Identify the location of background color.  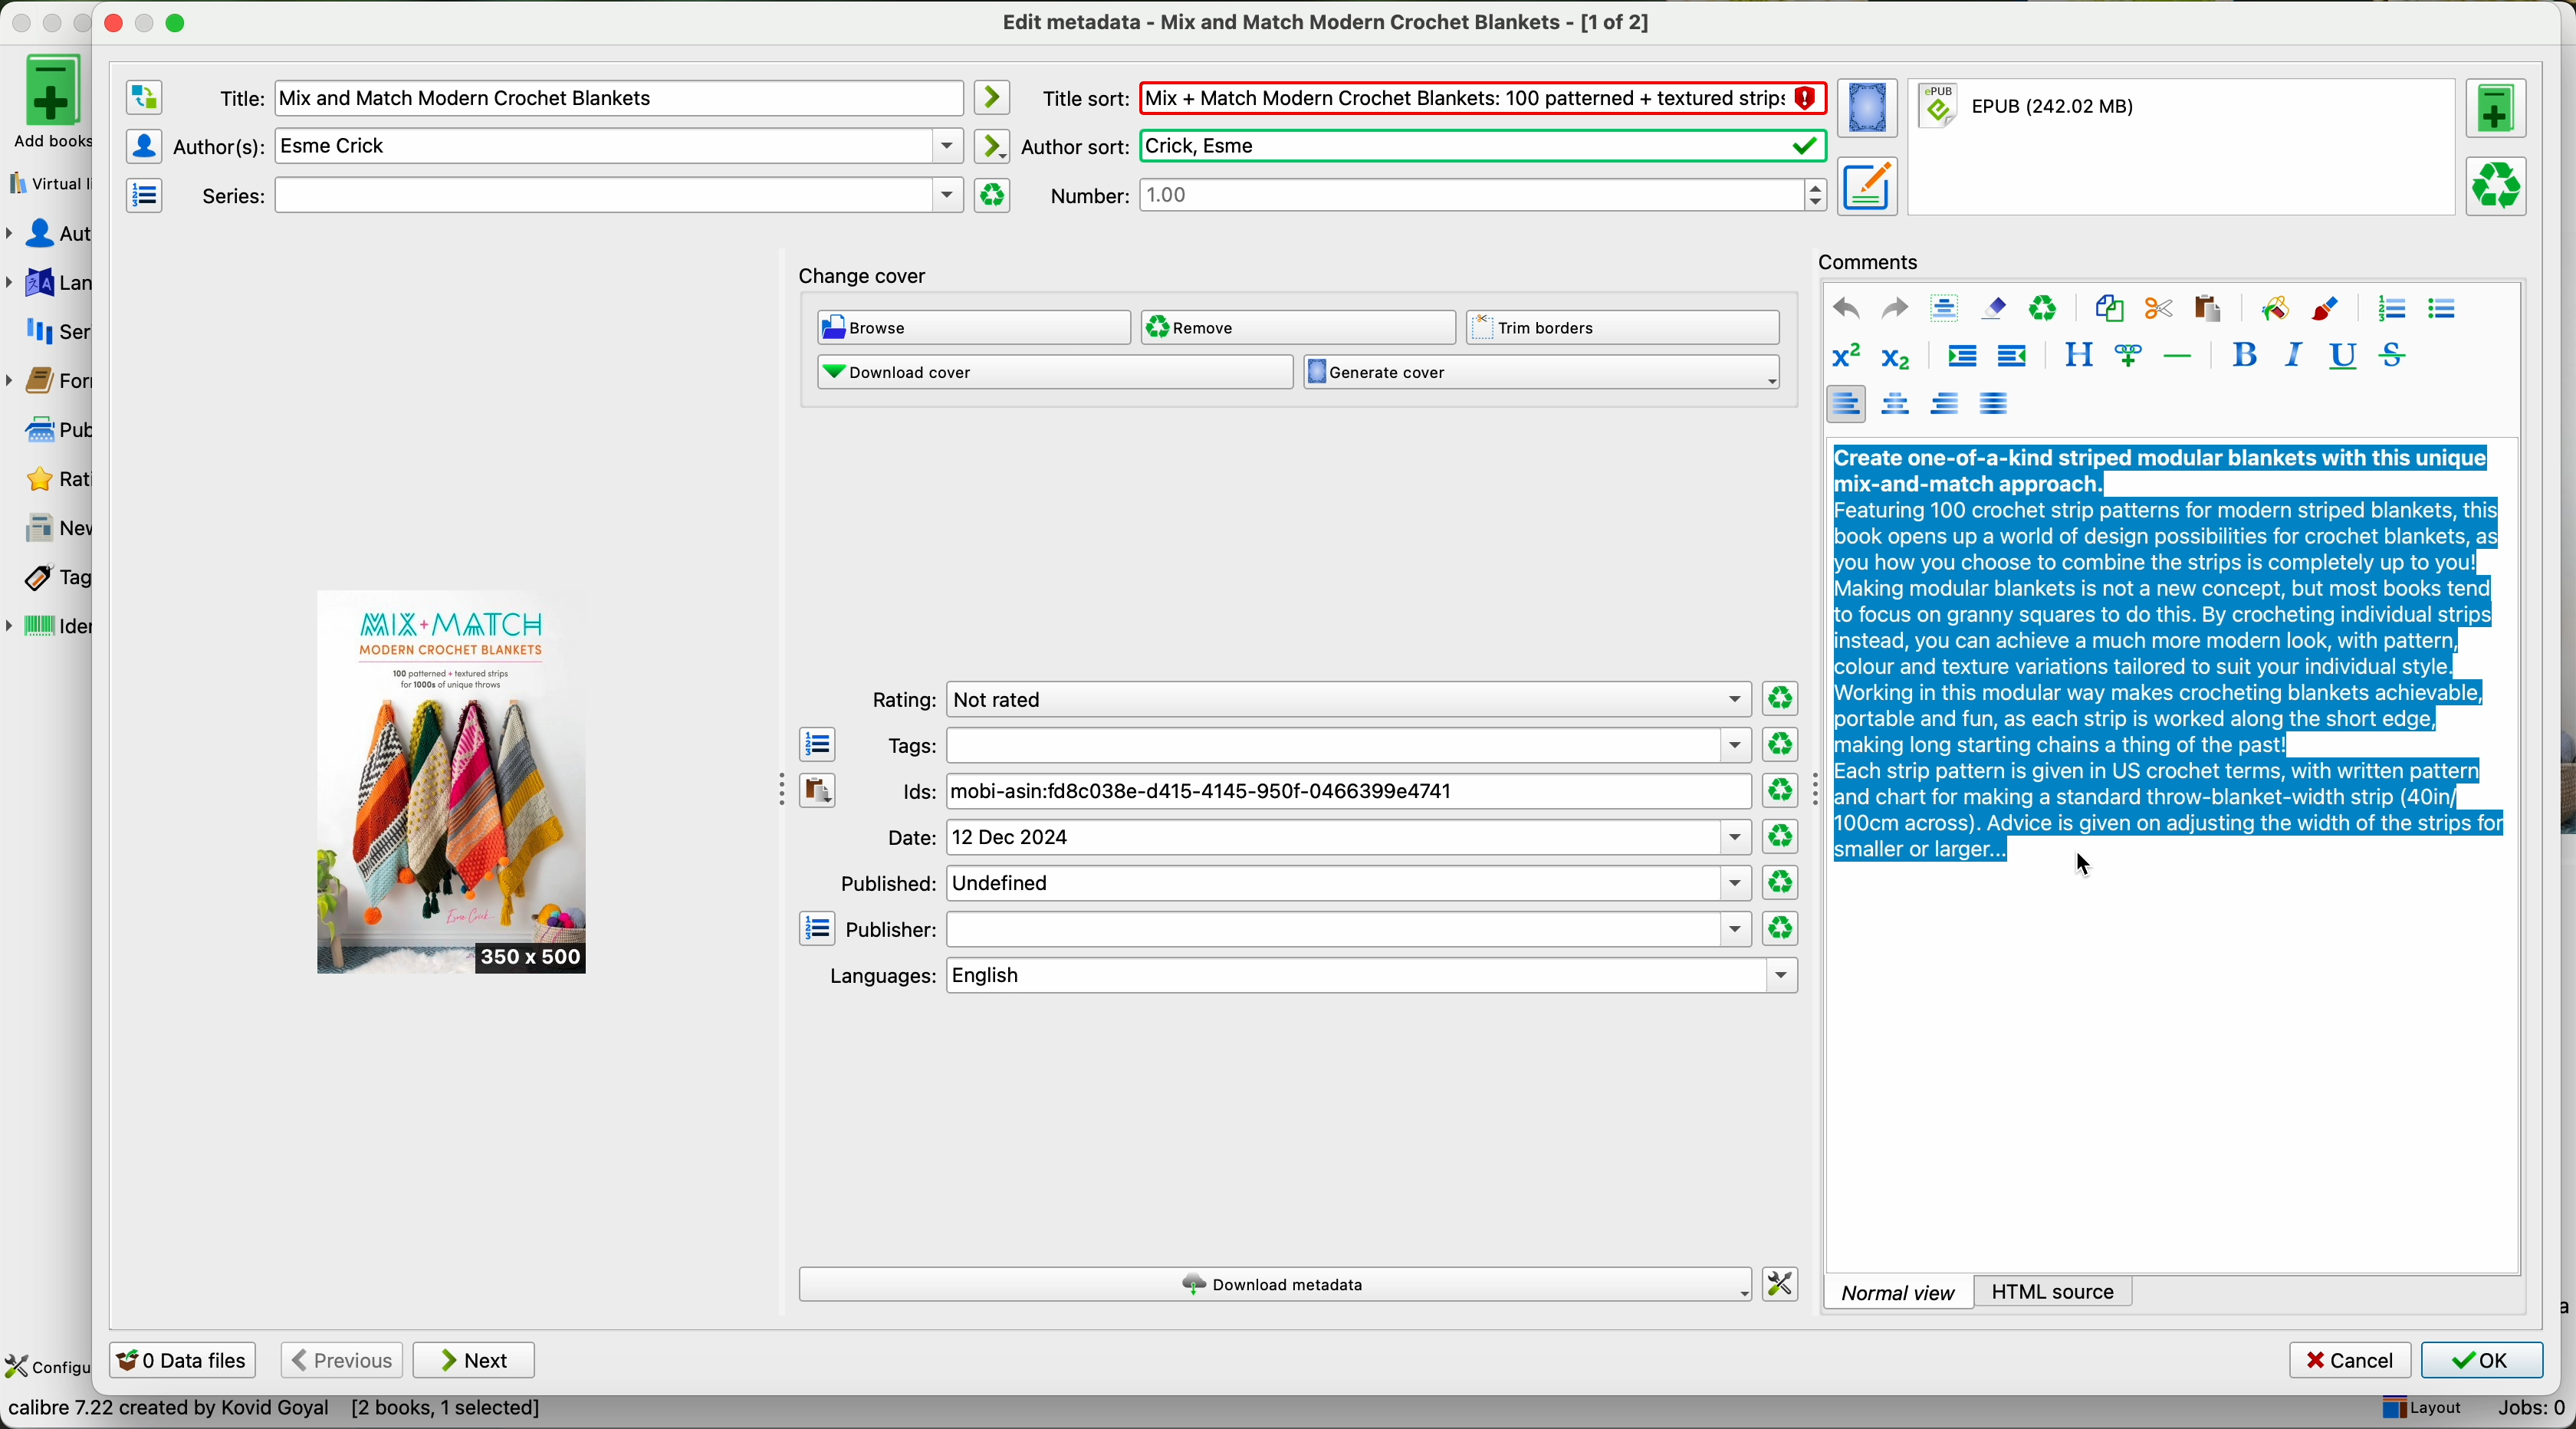
(2274, 307).